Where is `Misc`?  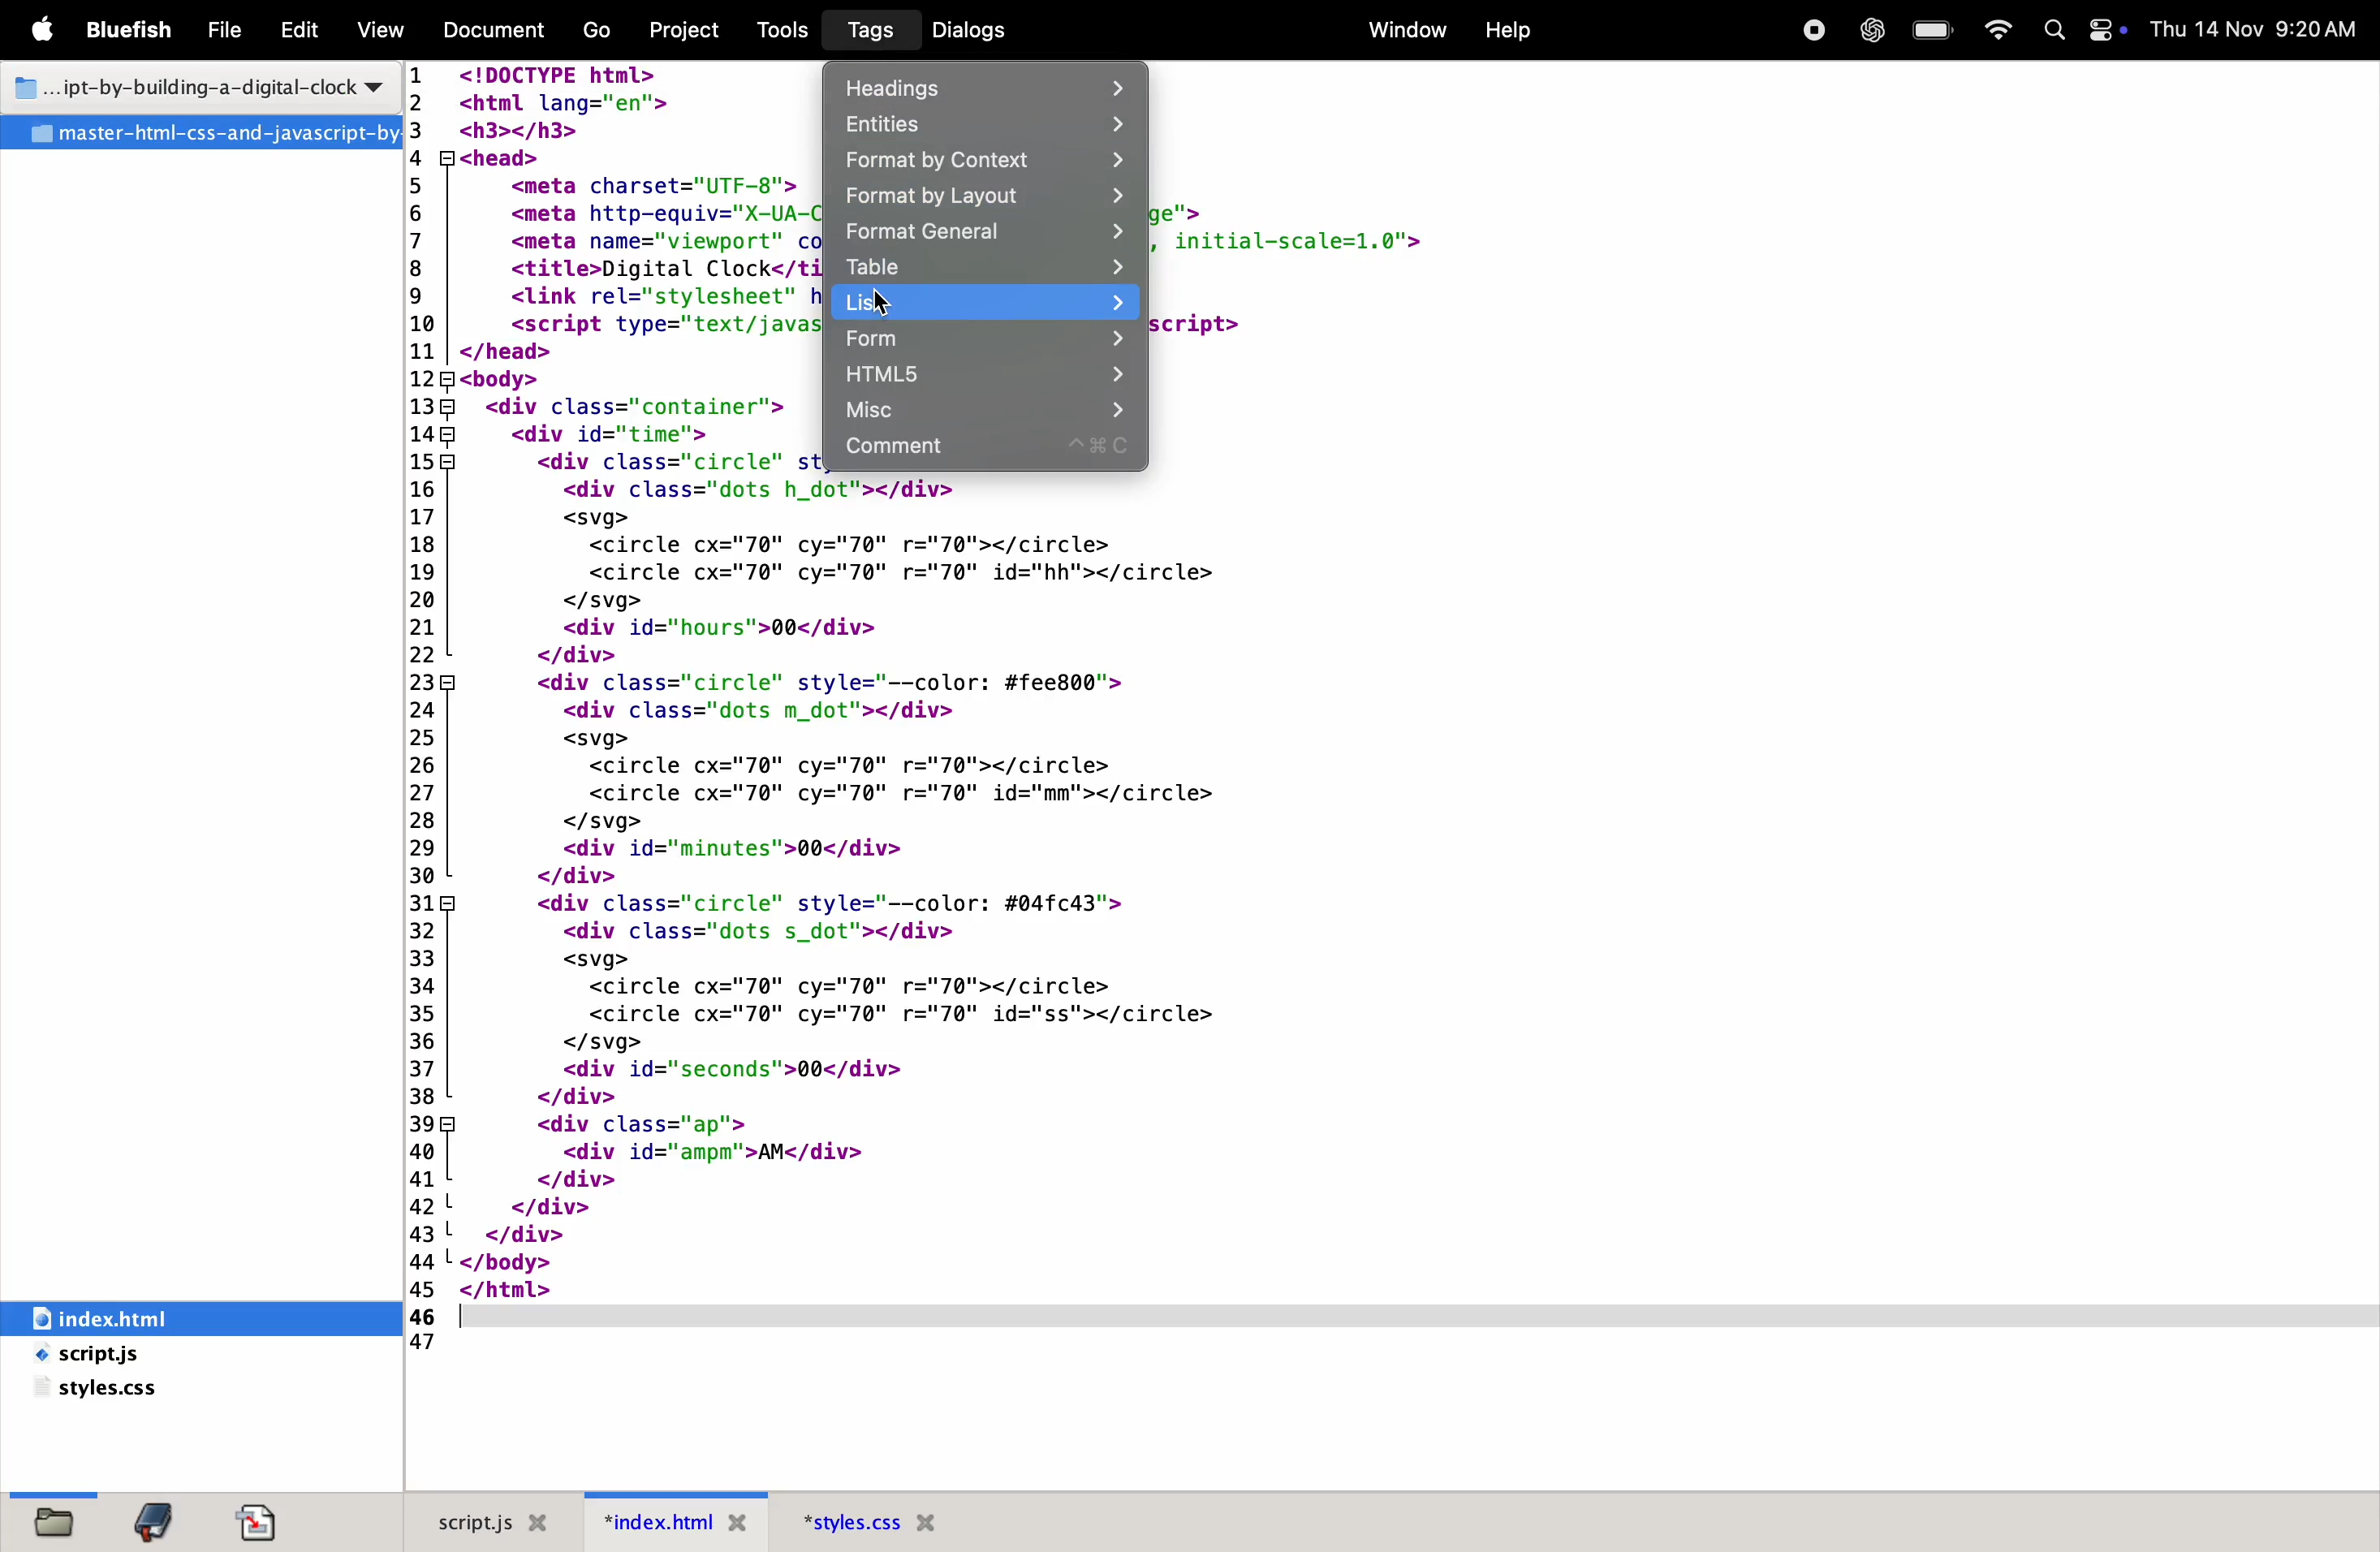
Misc is located at coordinates (979, 411).